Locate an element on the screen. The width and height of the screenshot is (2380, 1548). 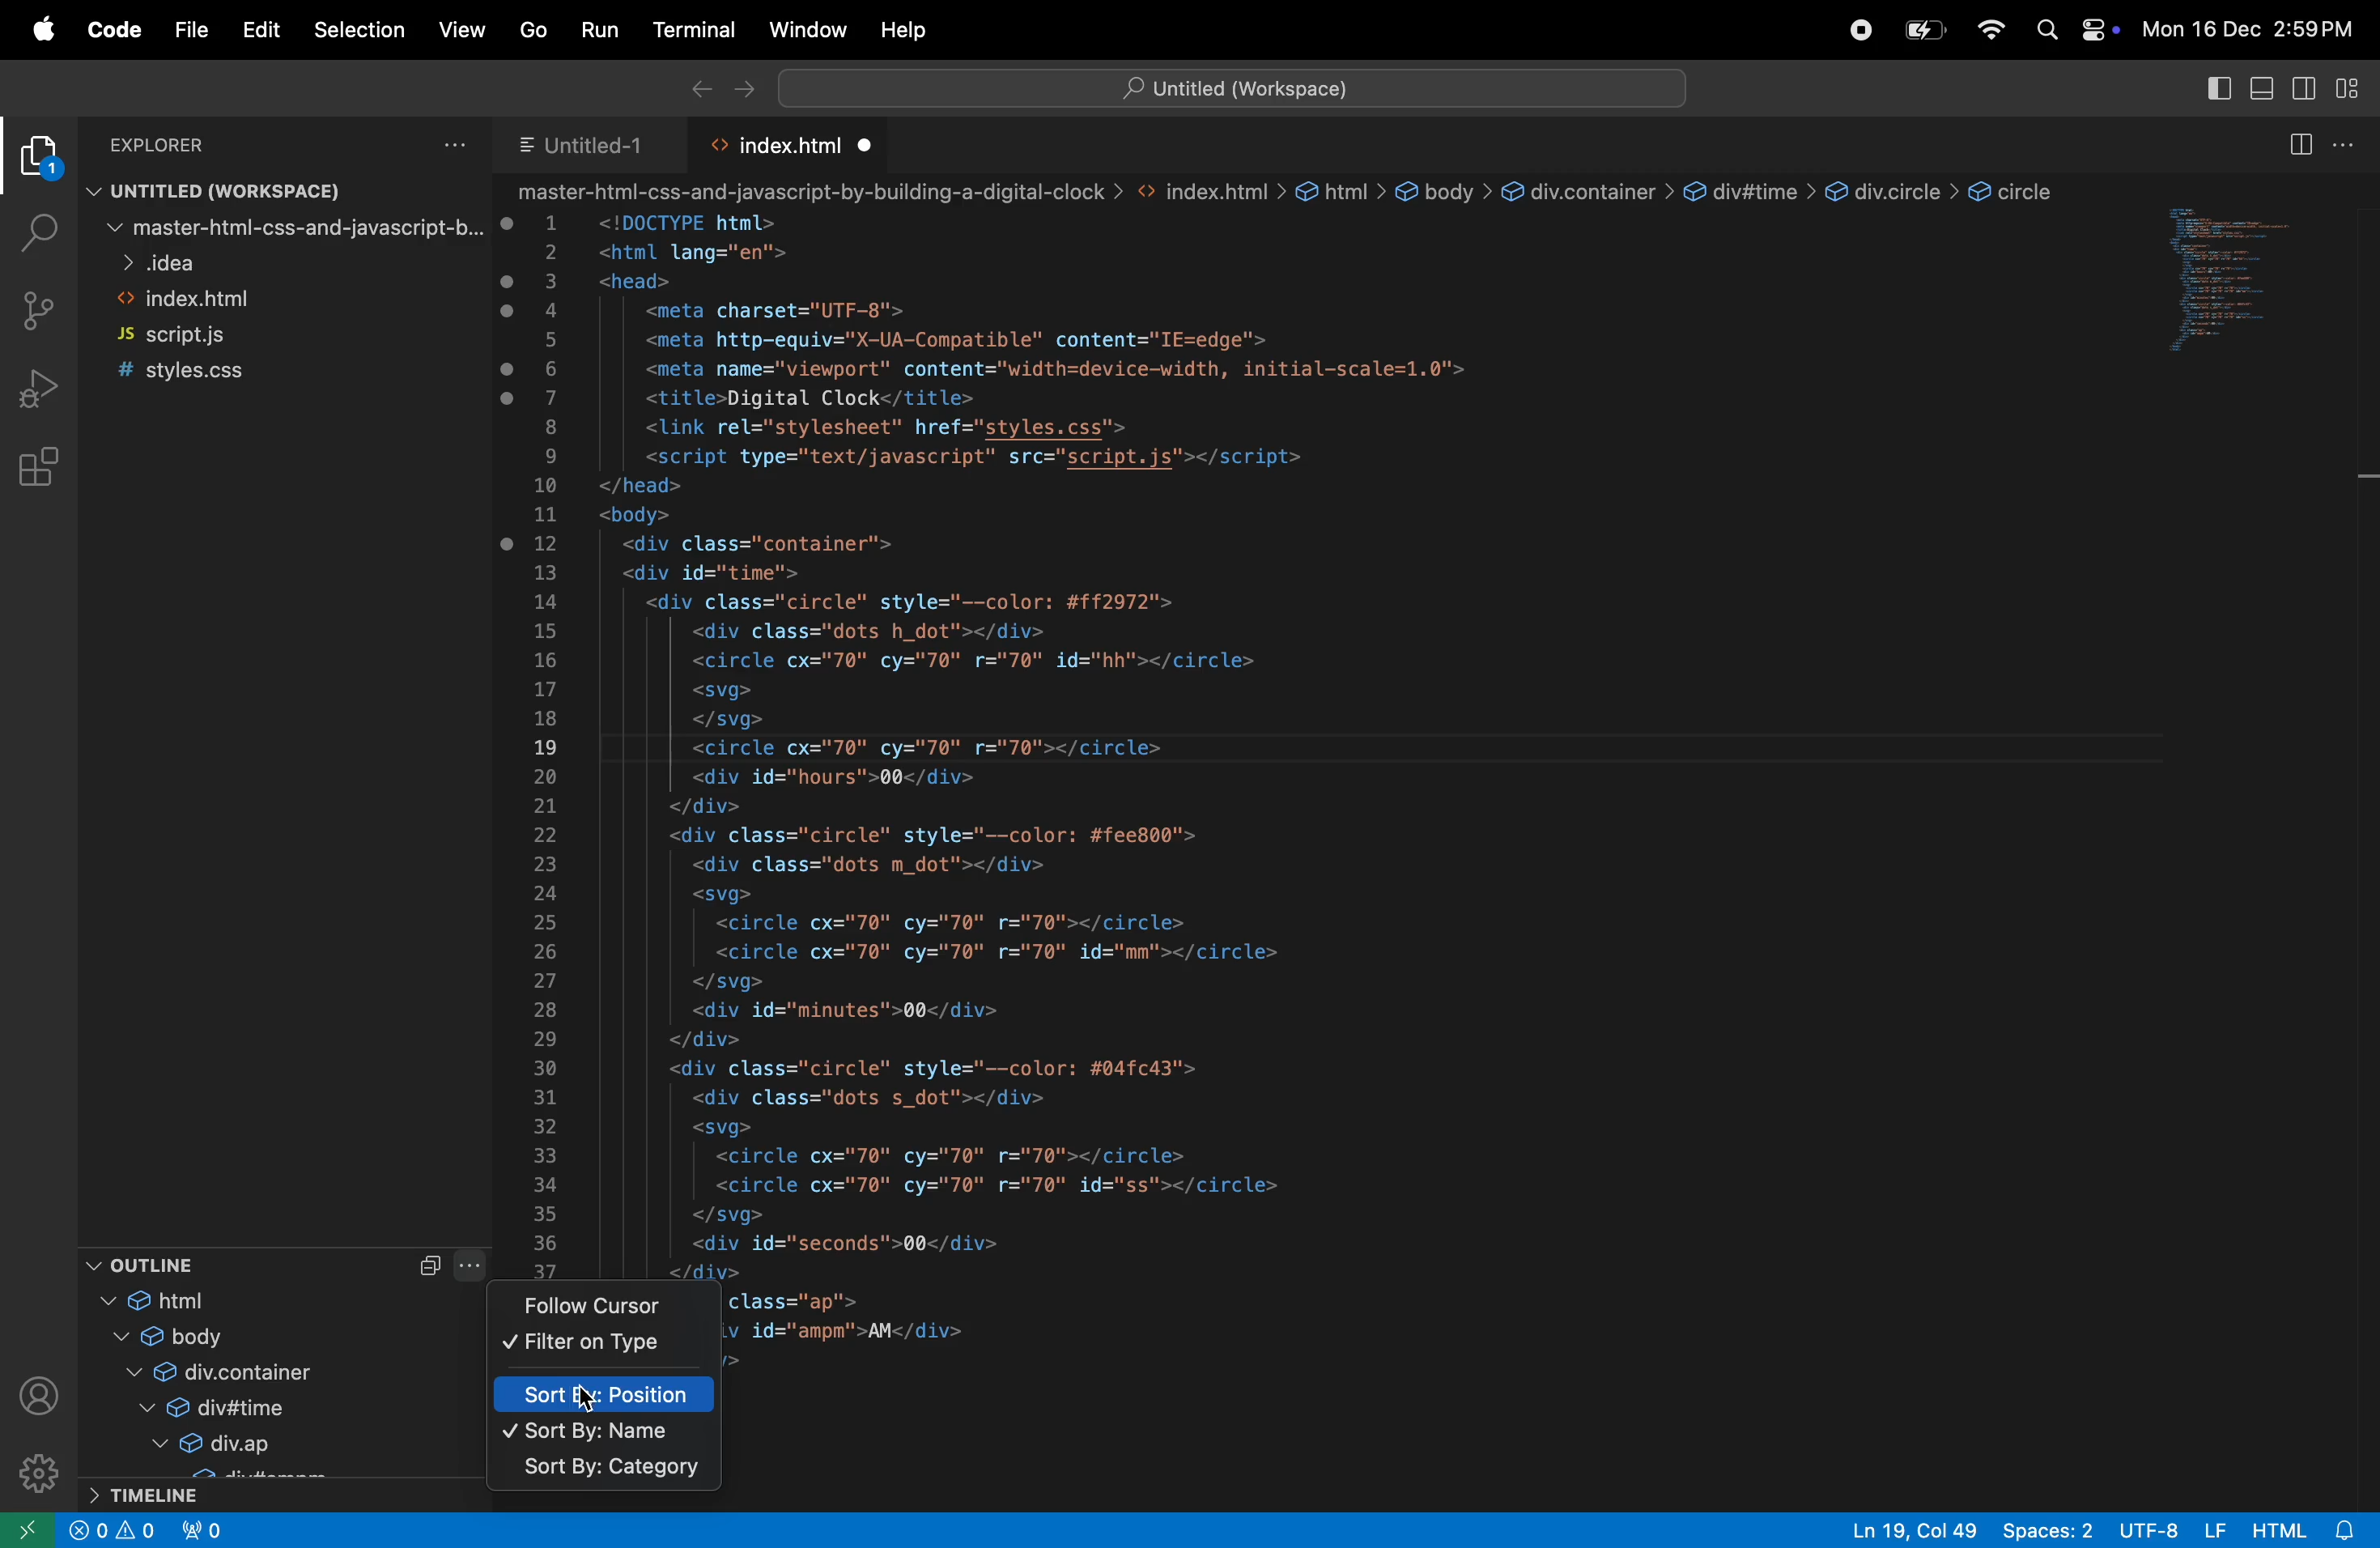
open remote window is located at coordinates (25, 1533).